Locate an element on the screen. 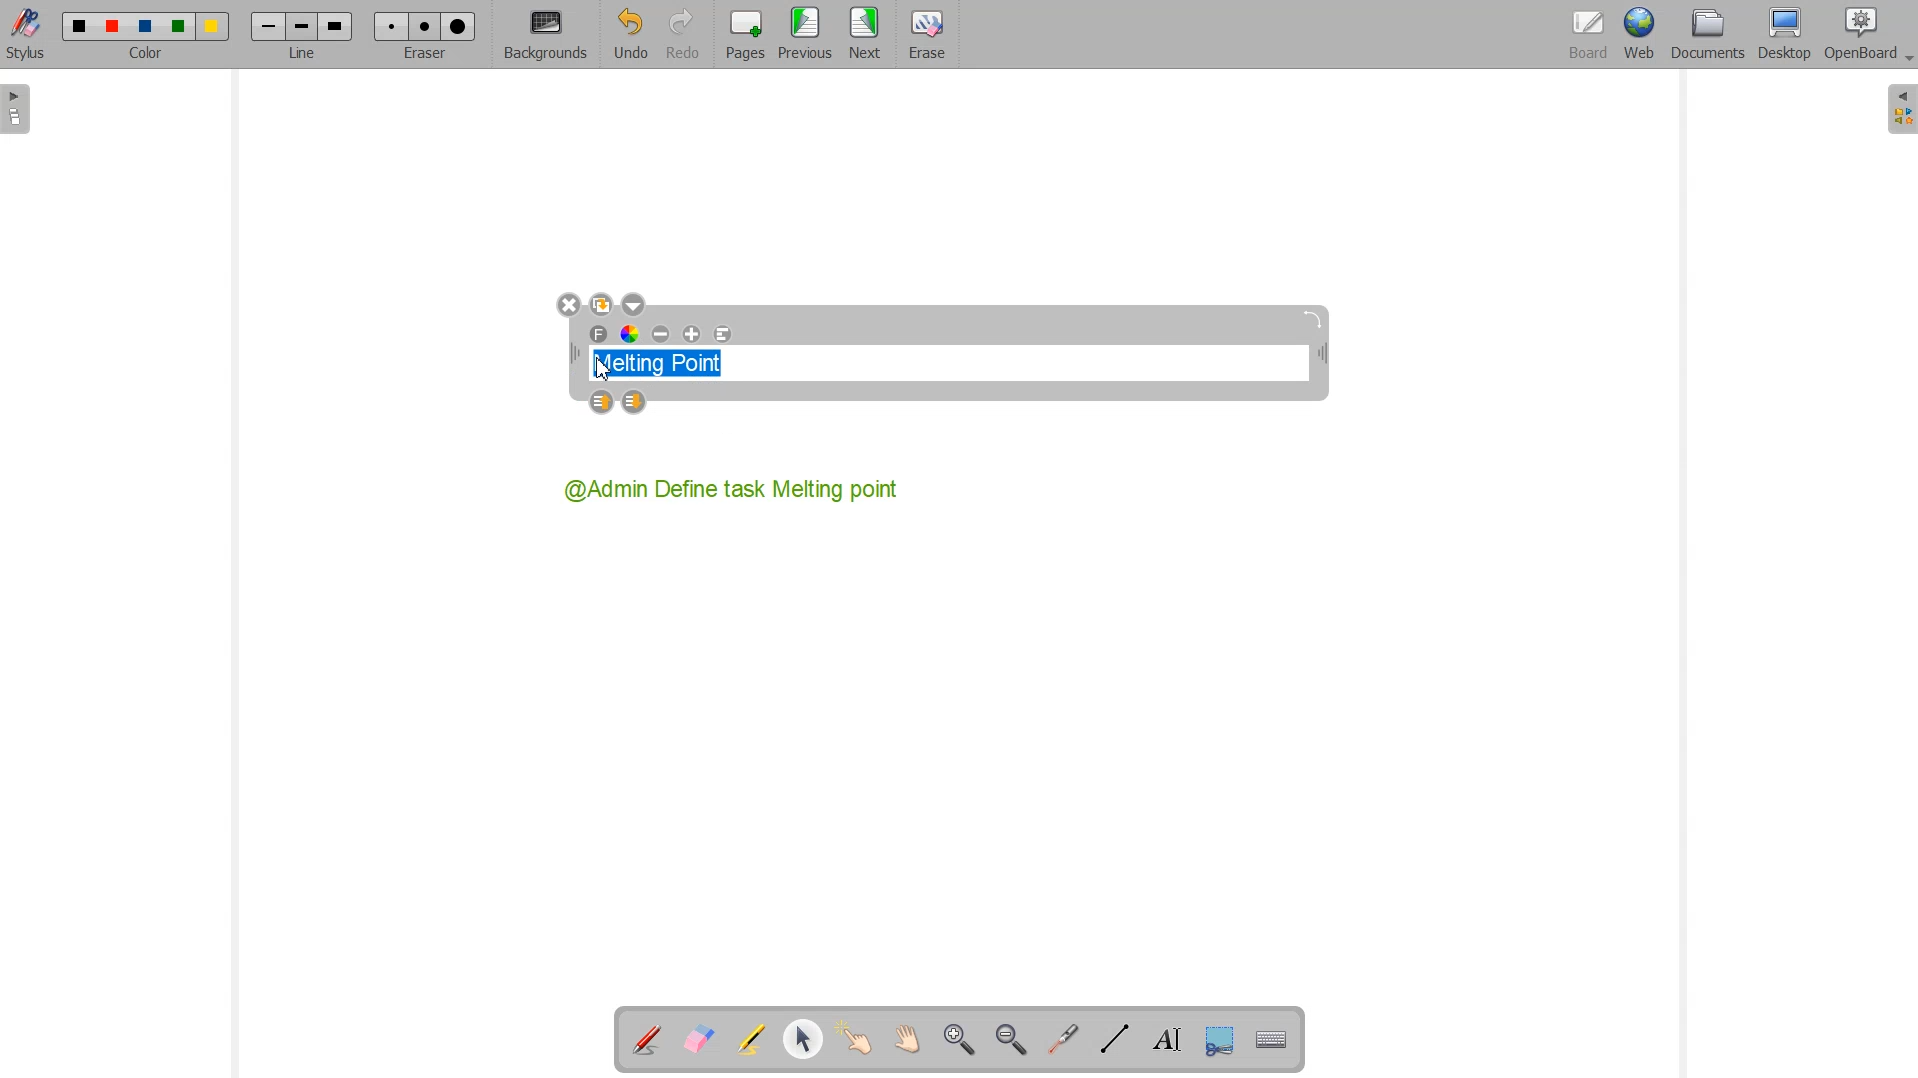 This screenshot has width=1918, height=1078. Font Text  is located at coordinates (600, 335).